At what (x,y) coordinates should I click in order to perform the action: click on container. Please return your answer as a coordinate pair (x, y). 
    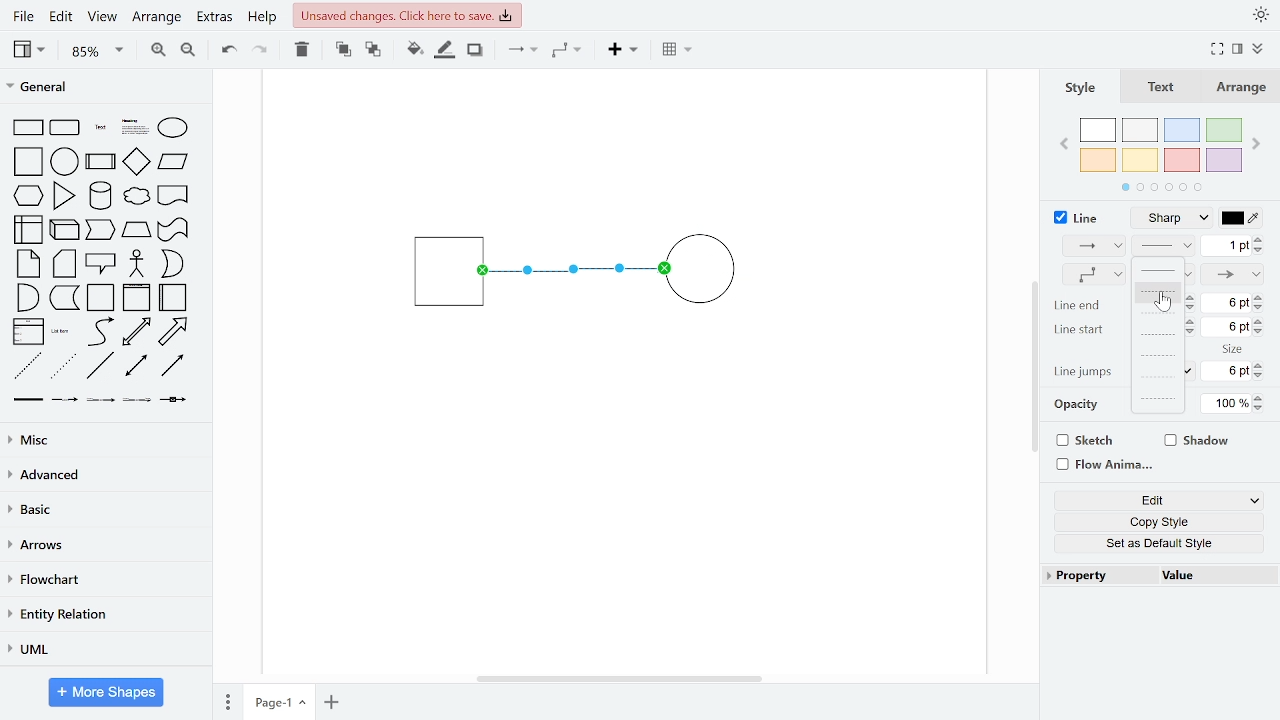
    Looking at the image, I should click on (102, 298).